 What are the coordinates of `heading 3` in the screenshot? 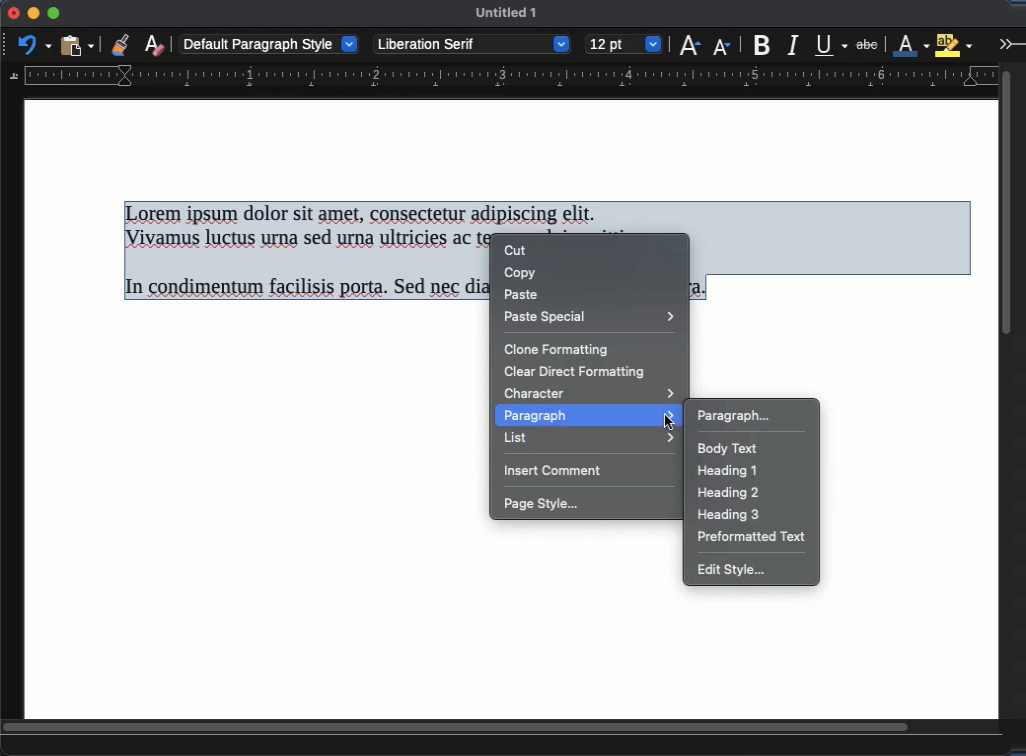 It's located at (730, 514).